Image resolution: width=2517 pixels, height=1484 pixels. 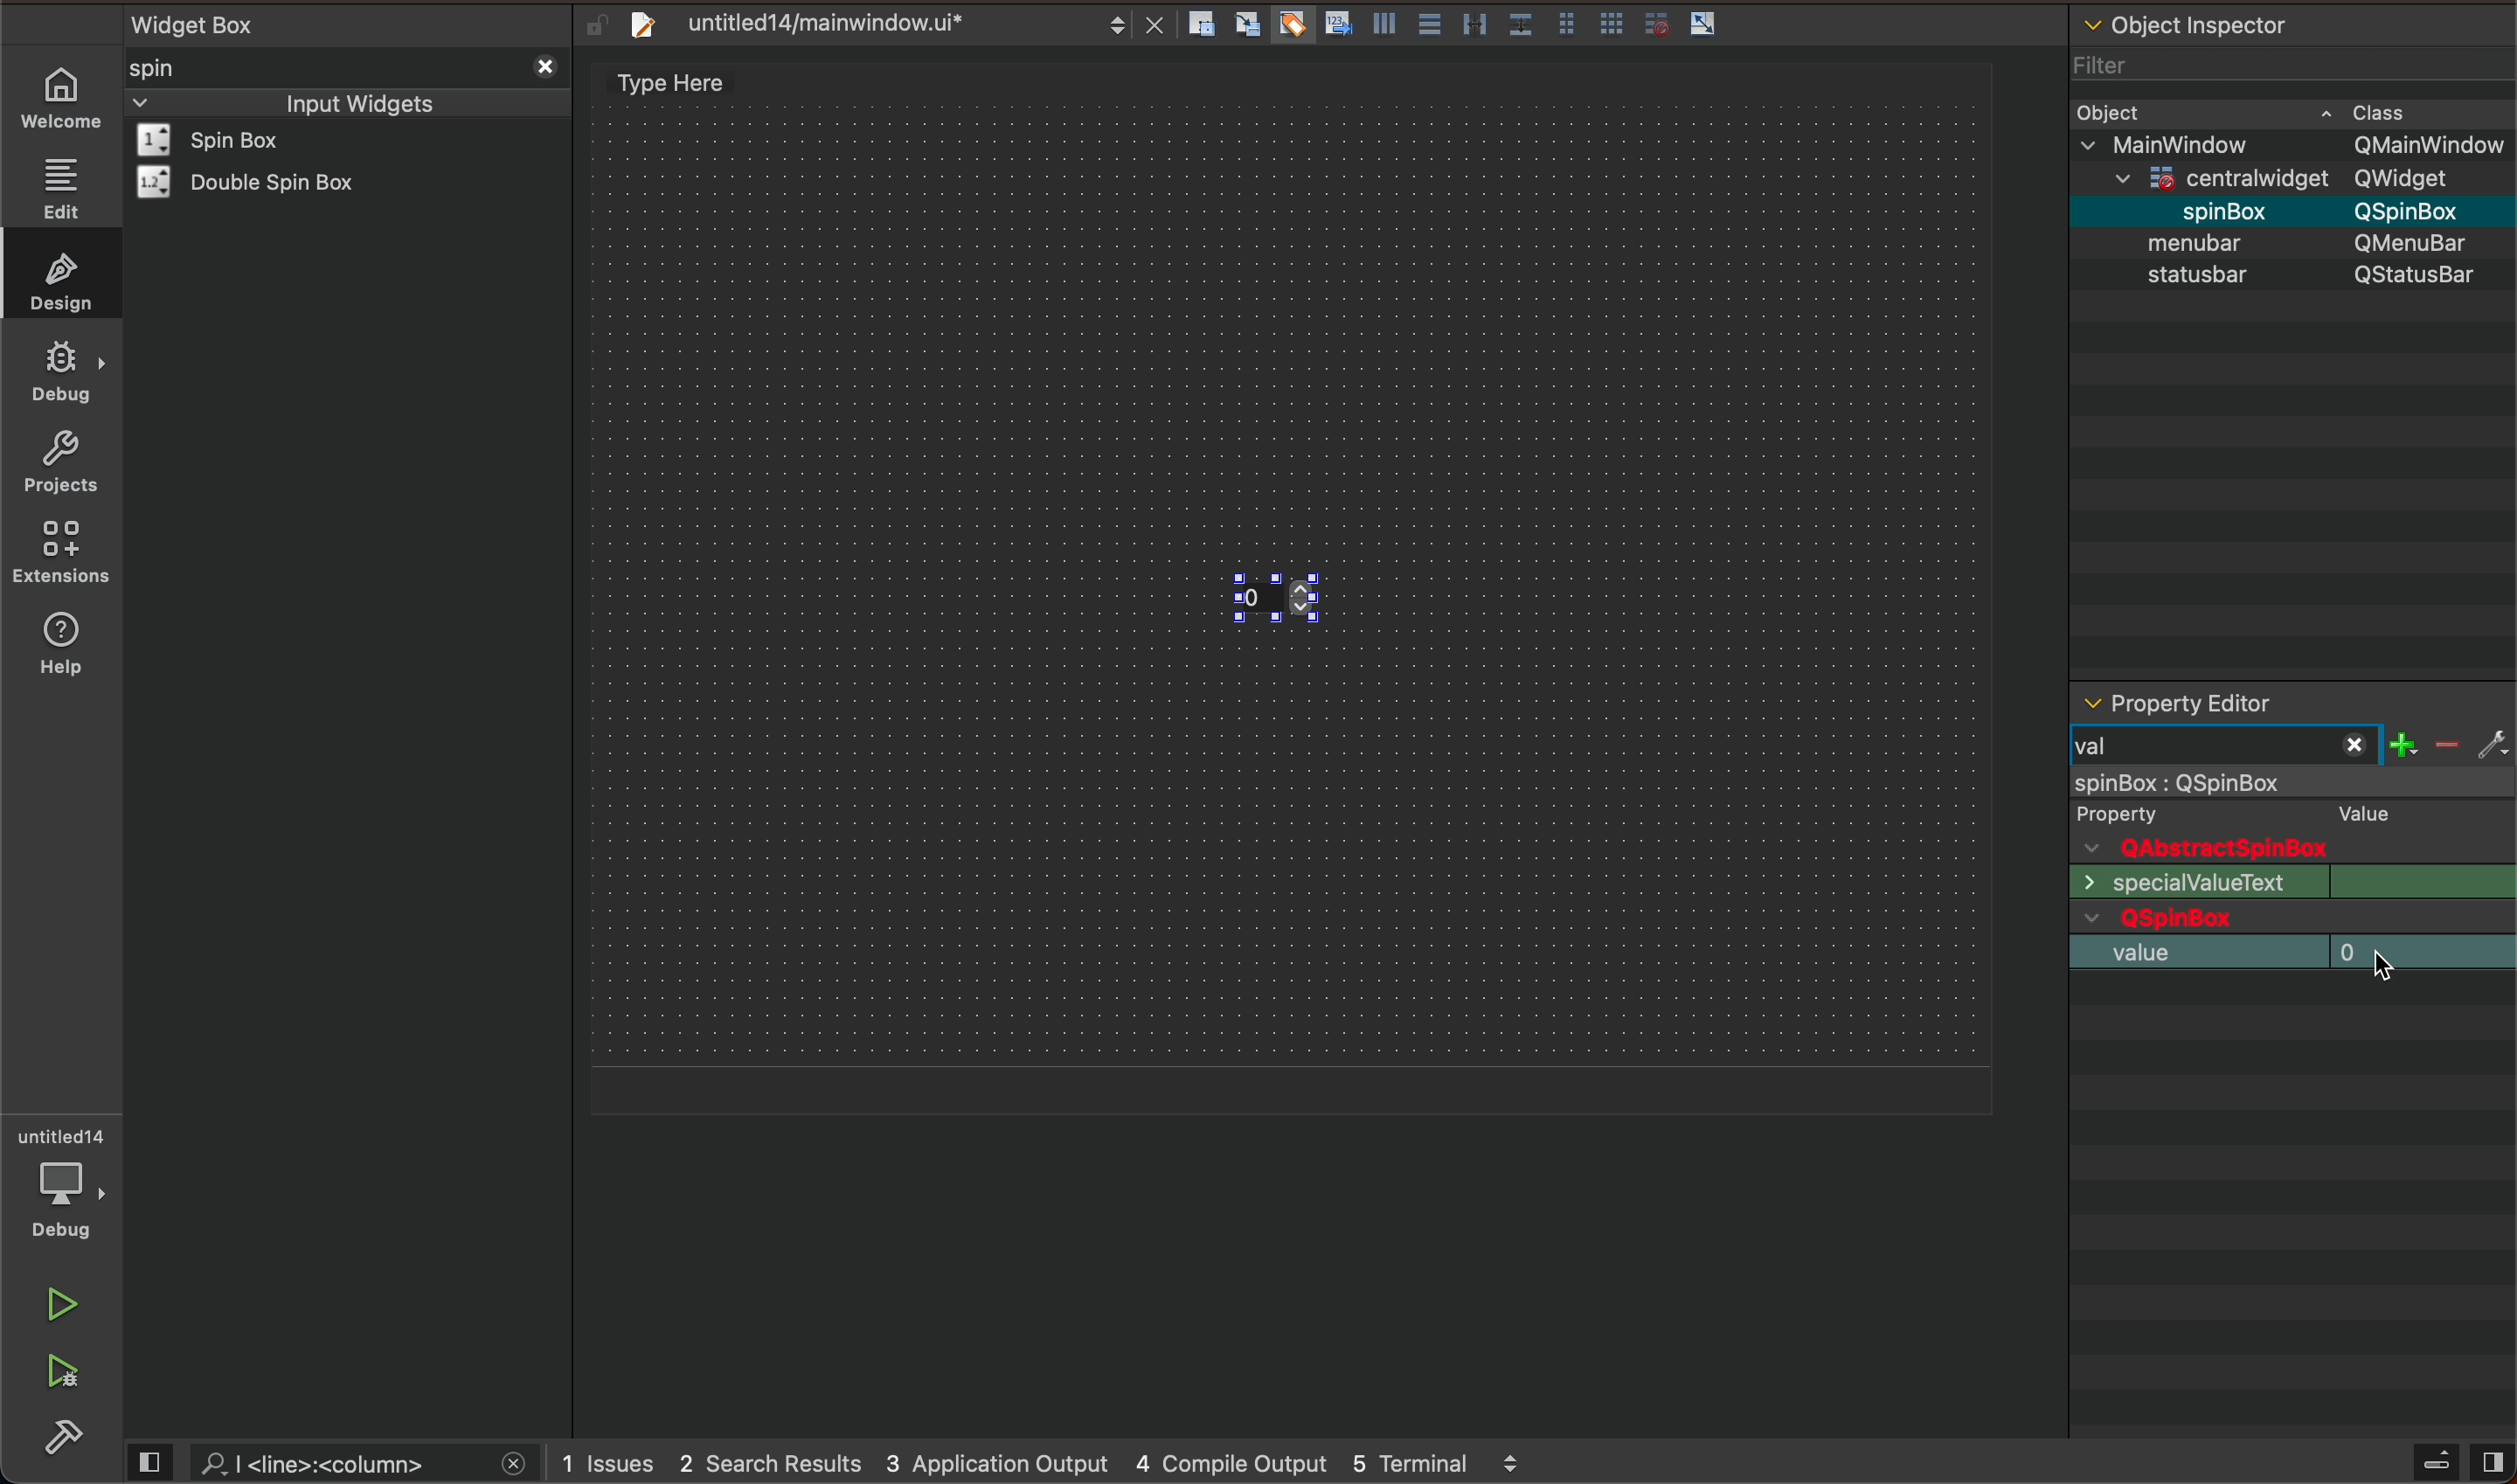 I want to click on edit, so click(x=59, y=188).